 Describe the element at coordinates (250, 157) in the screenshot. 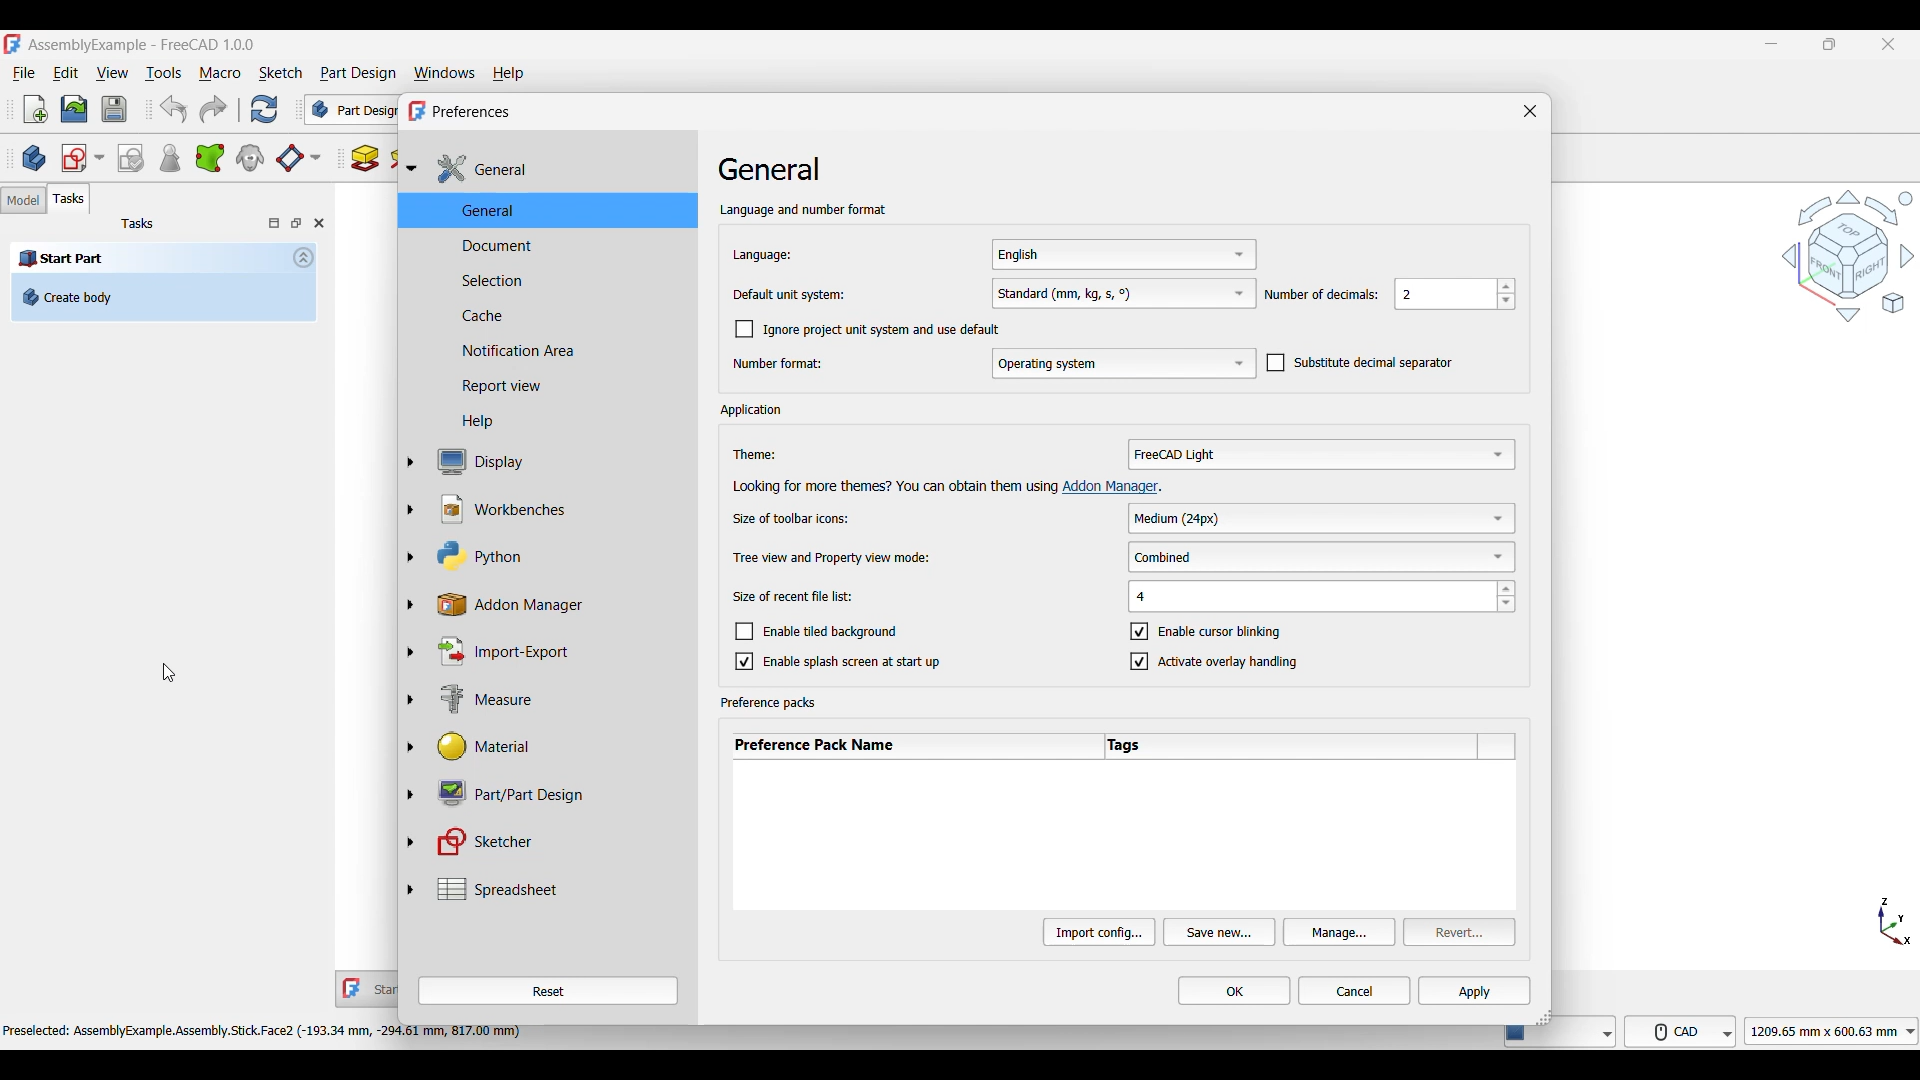

I see `Create a clone` at that location.